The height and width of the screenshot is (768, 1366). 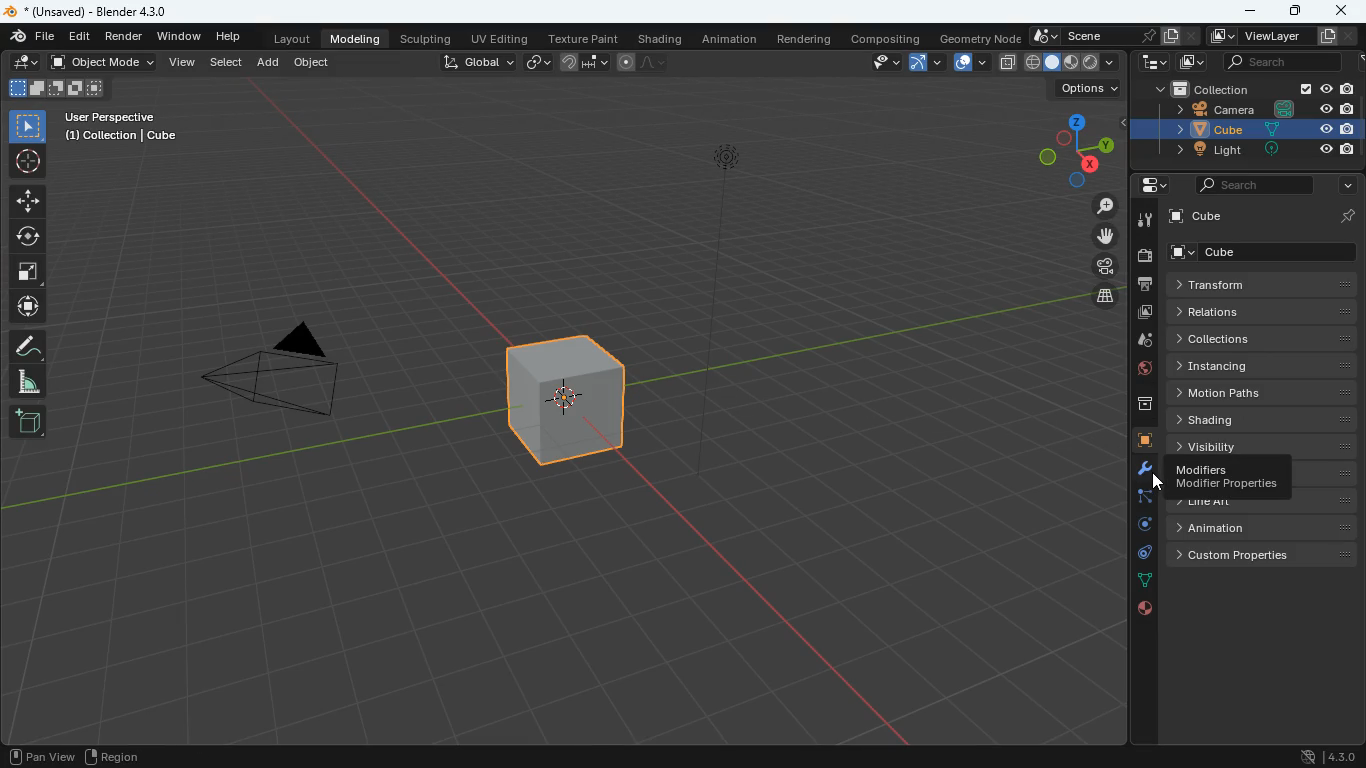 I want to click on select, so click(x=227, y=63).